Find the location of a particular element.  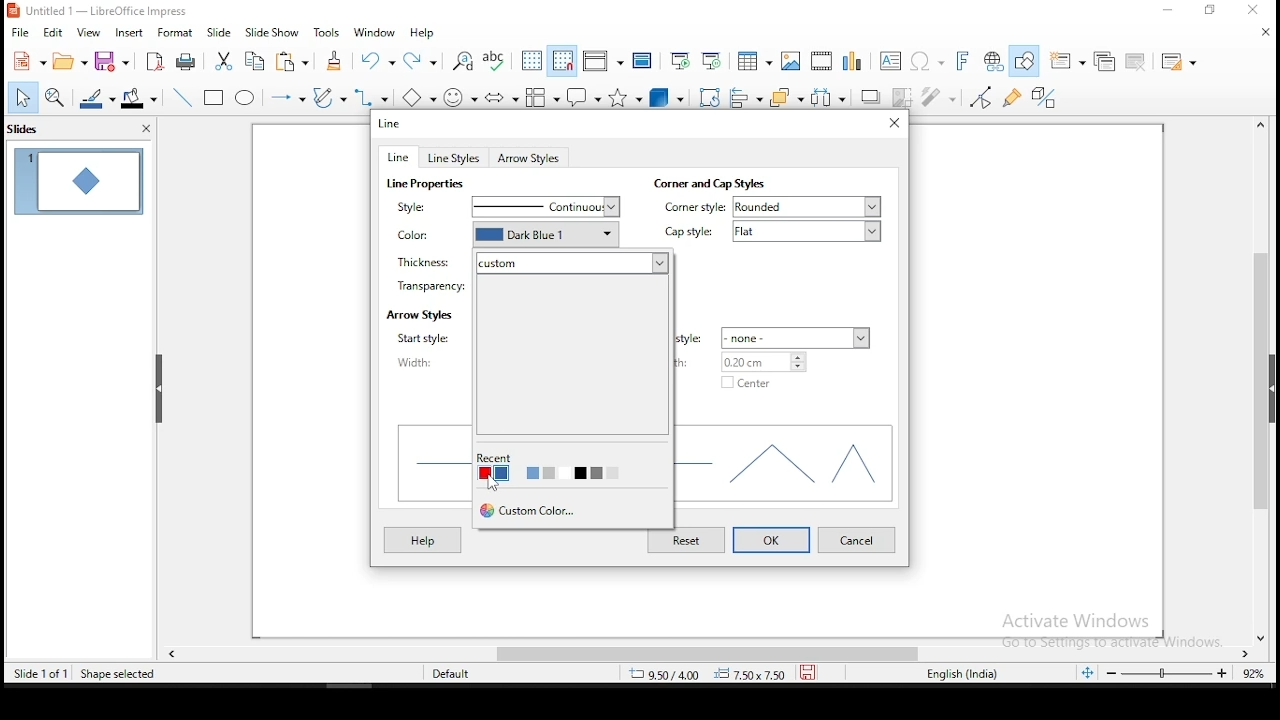

block arrows is located at coordinates (502, 99).